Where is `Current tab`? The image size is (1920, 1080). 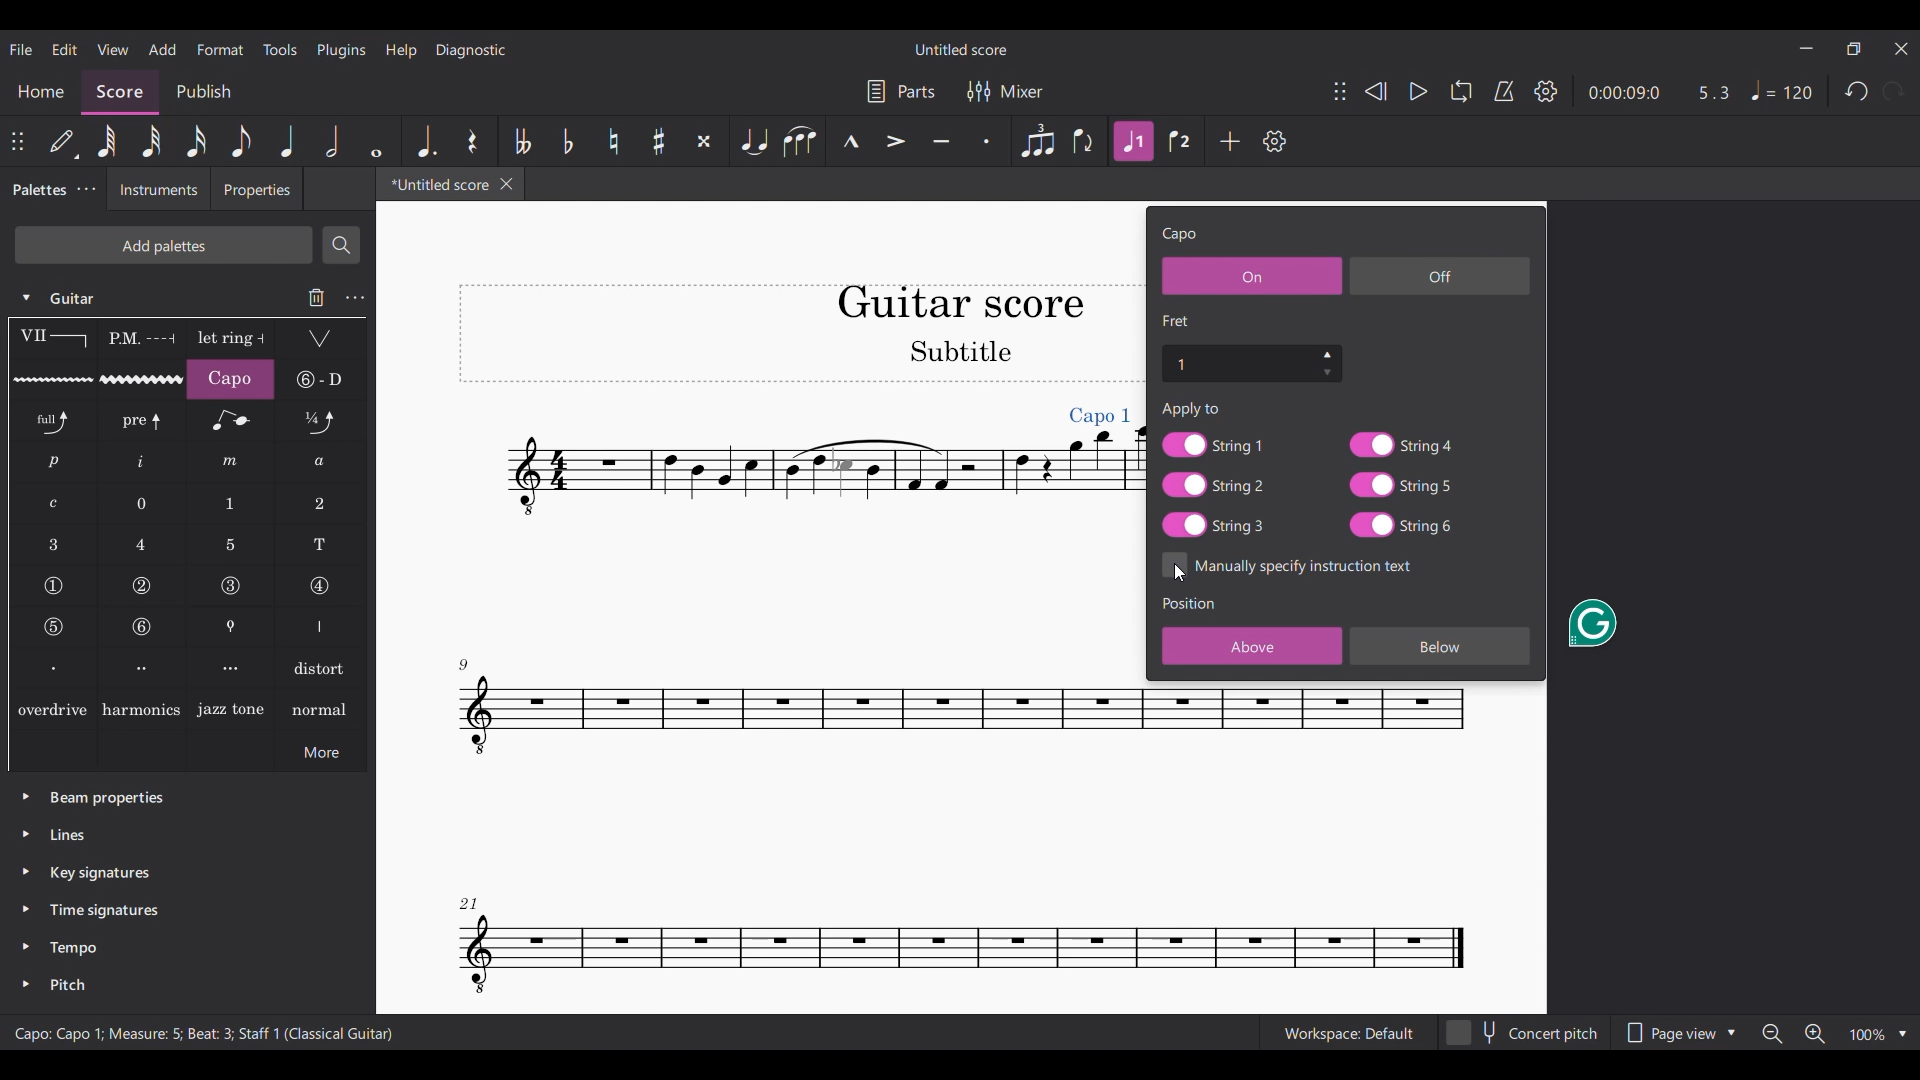 Current tab is located at coordinates (435, 184).